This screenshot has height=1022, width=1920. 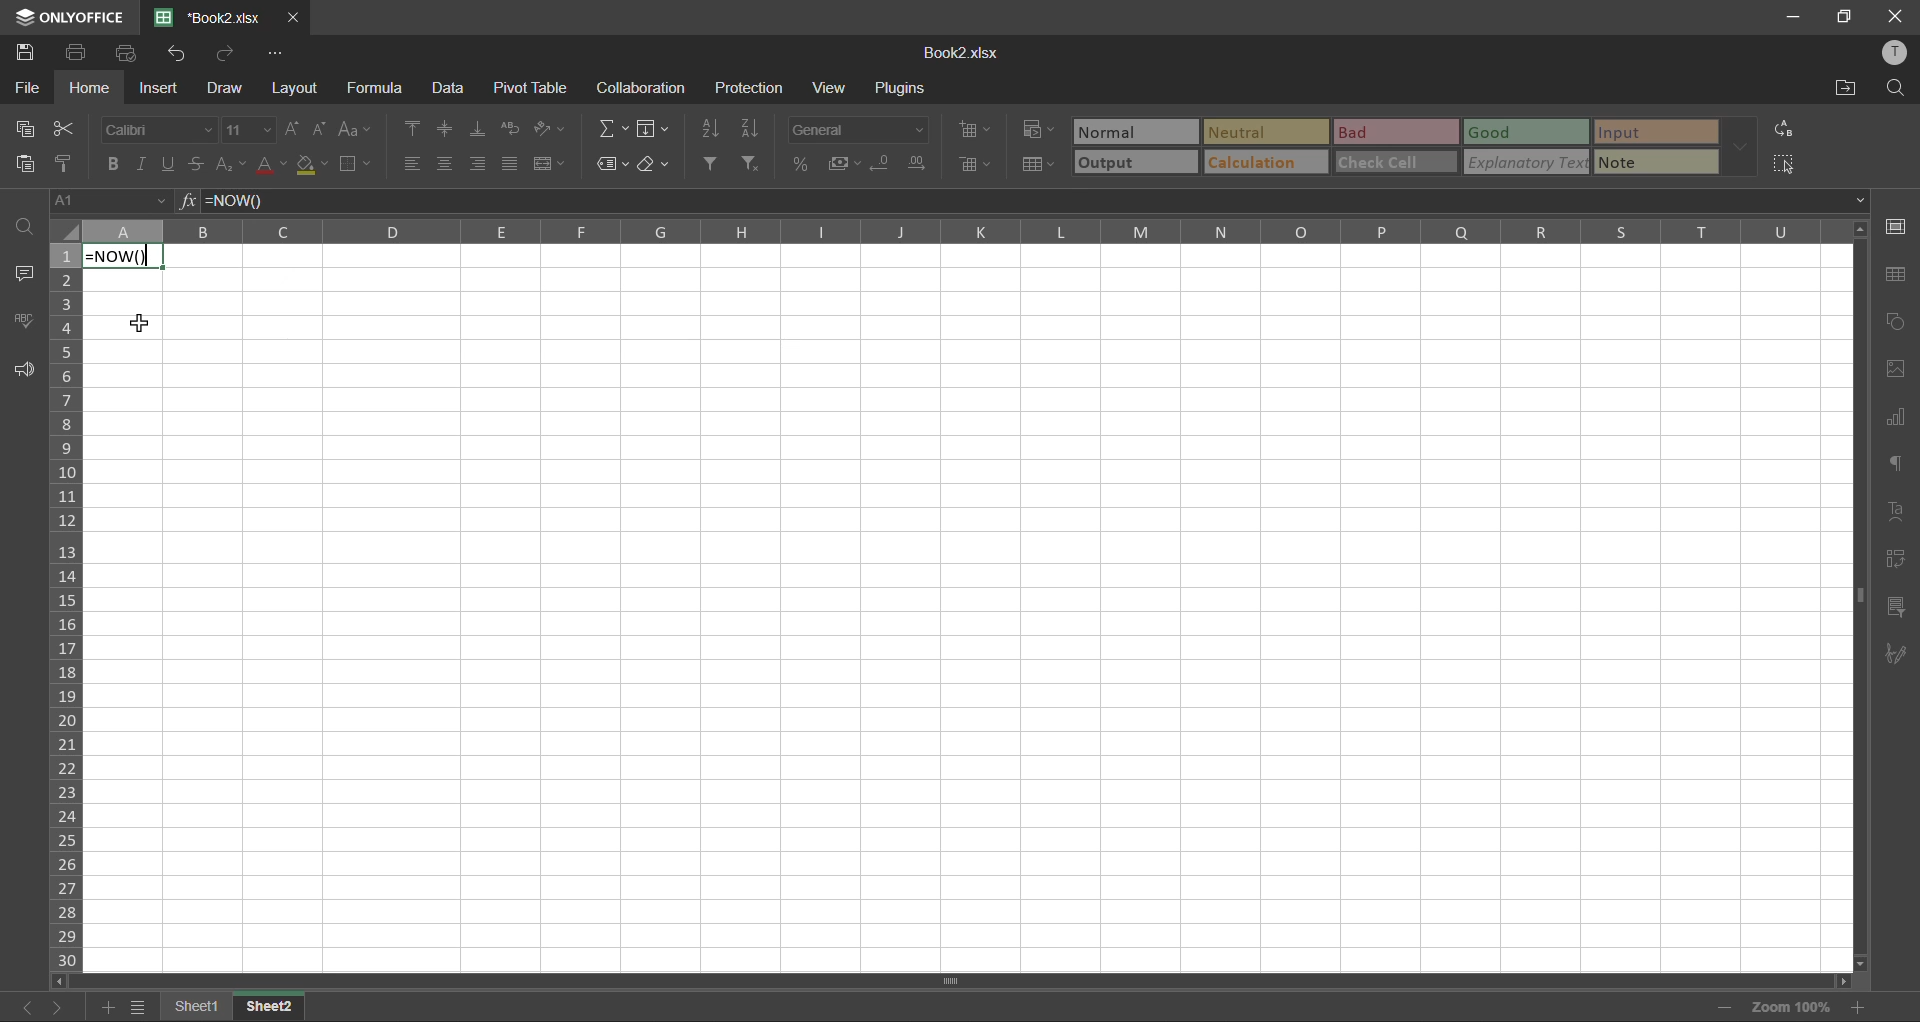 What do you see at coordinates (1265, 133) in the screenshot?
I see `neutral` at bounding box center [1265, 133].